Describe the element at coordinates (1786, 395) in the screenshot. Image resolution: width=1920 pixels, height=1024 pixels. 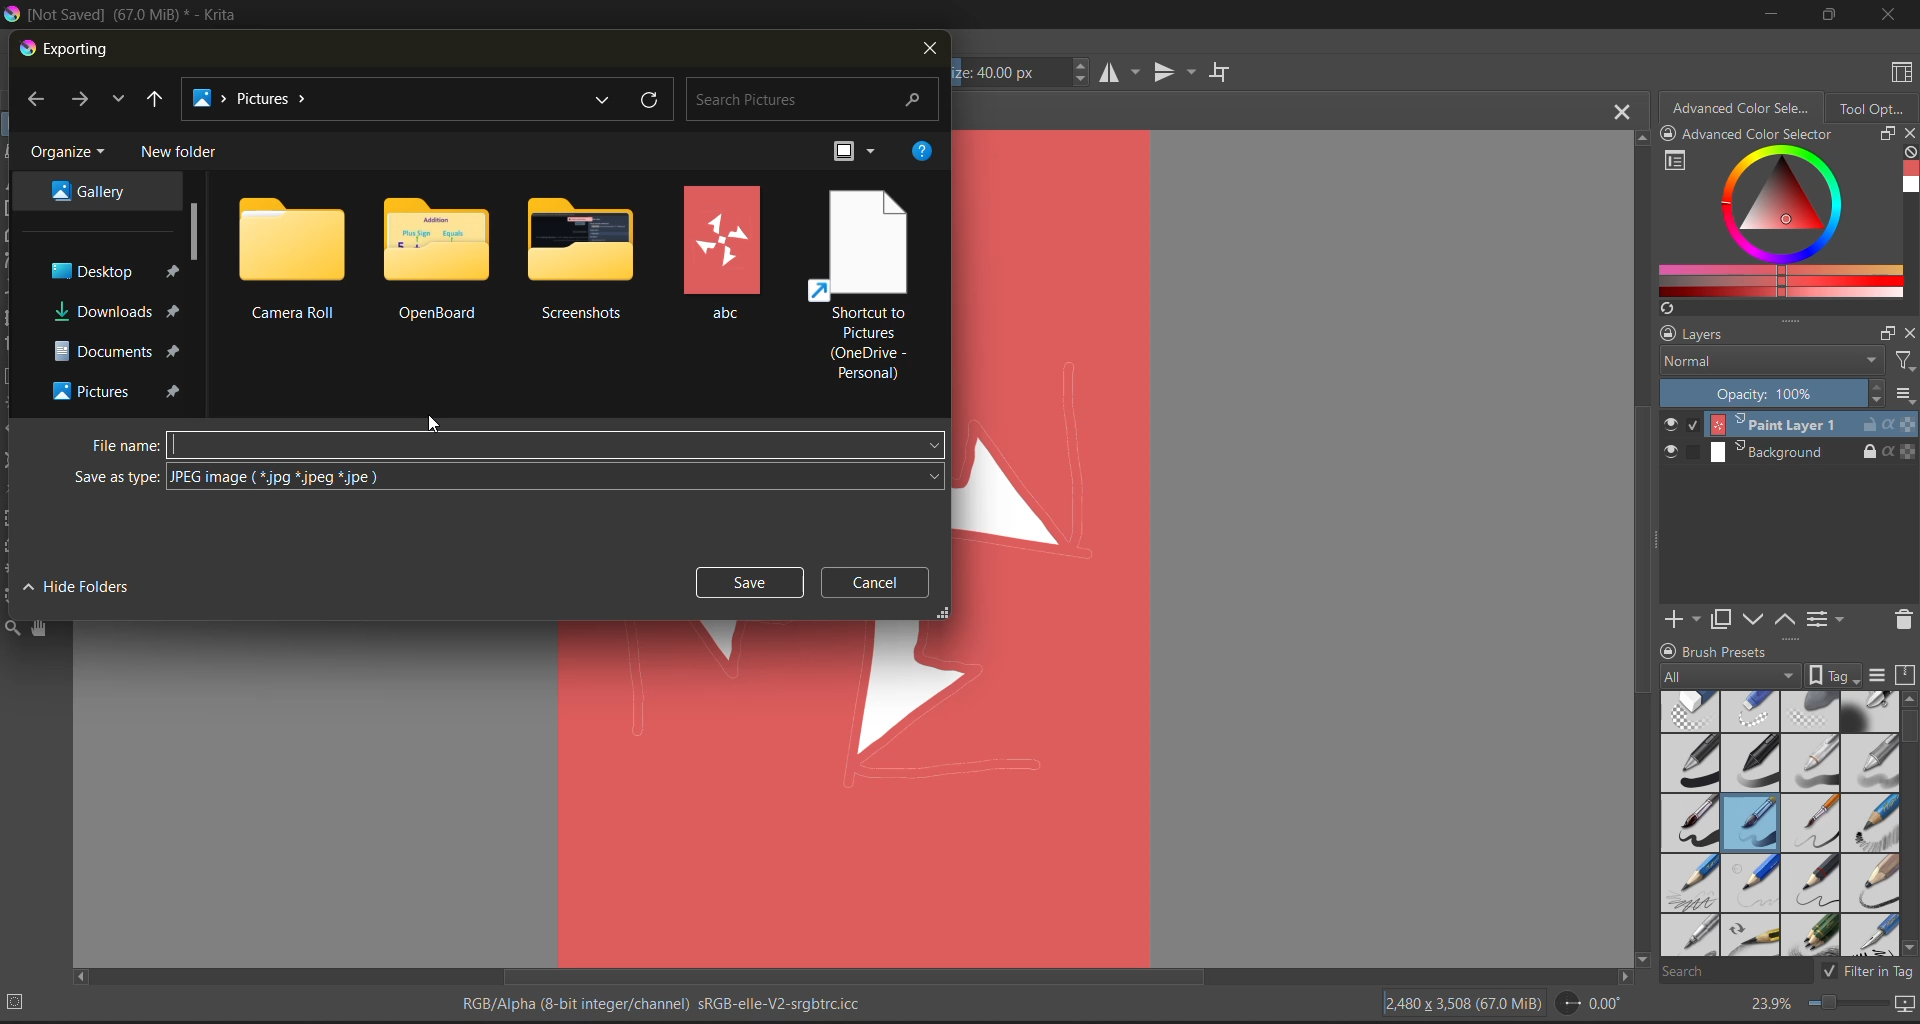
I see `opacity` at that location.